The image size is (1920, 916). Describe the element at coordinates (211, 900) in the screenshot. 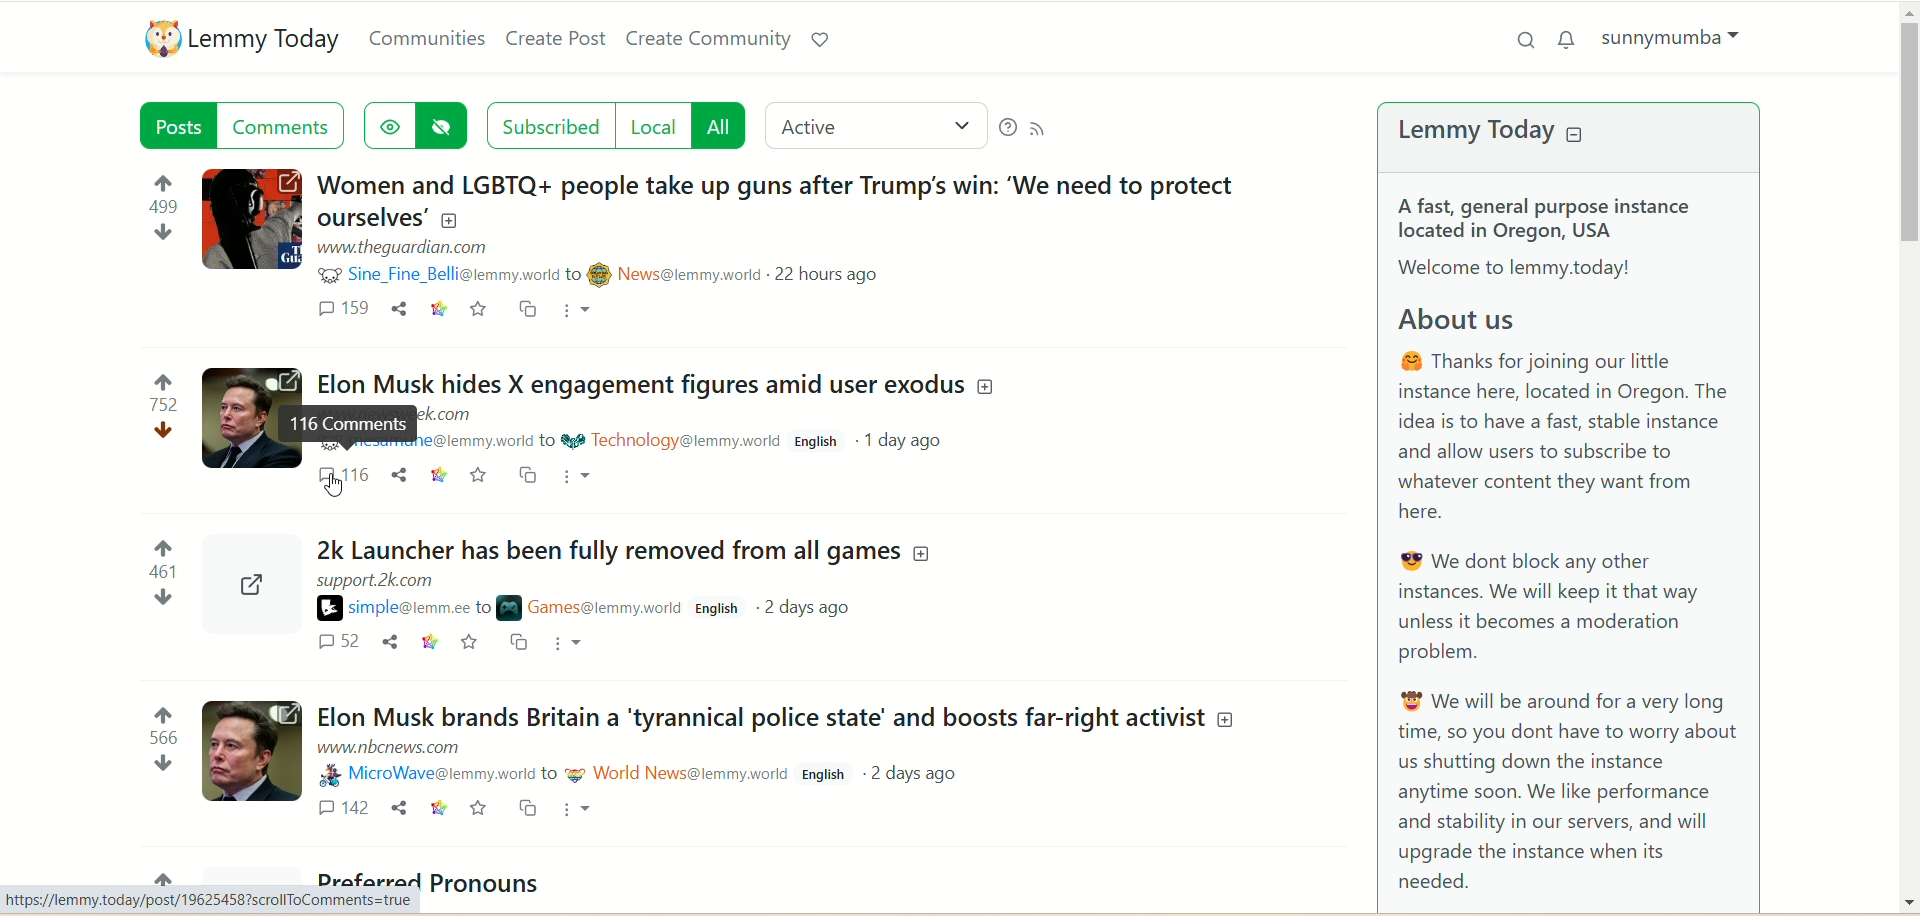

I see `~ Drafarrad
https://lemmy.today/post/196254582scrollToComments=true` at that location.